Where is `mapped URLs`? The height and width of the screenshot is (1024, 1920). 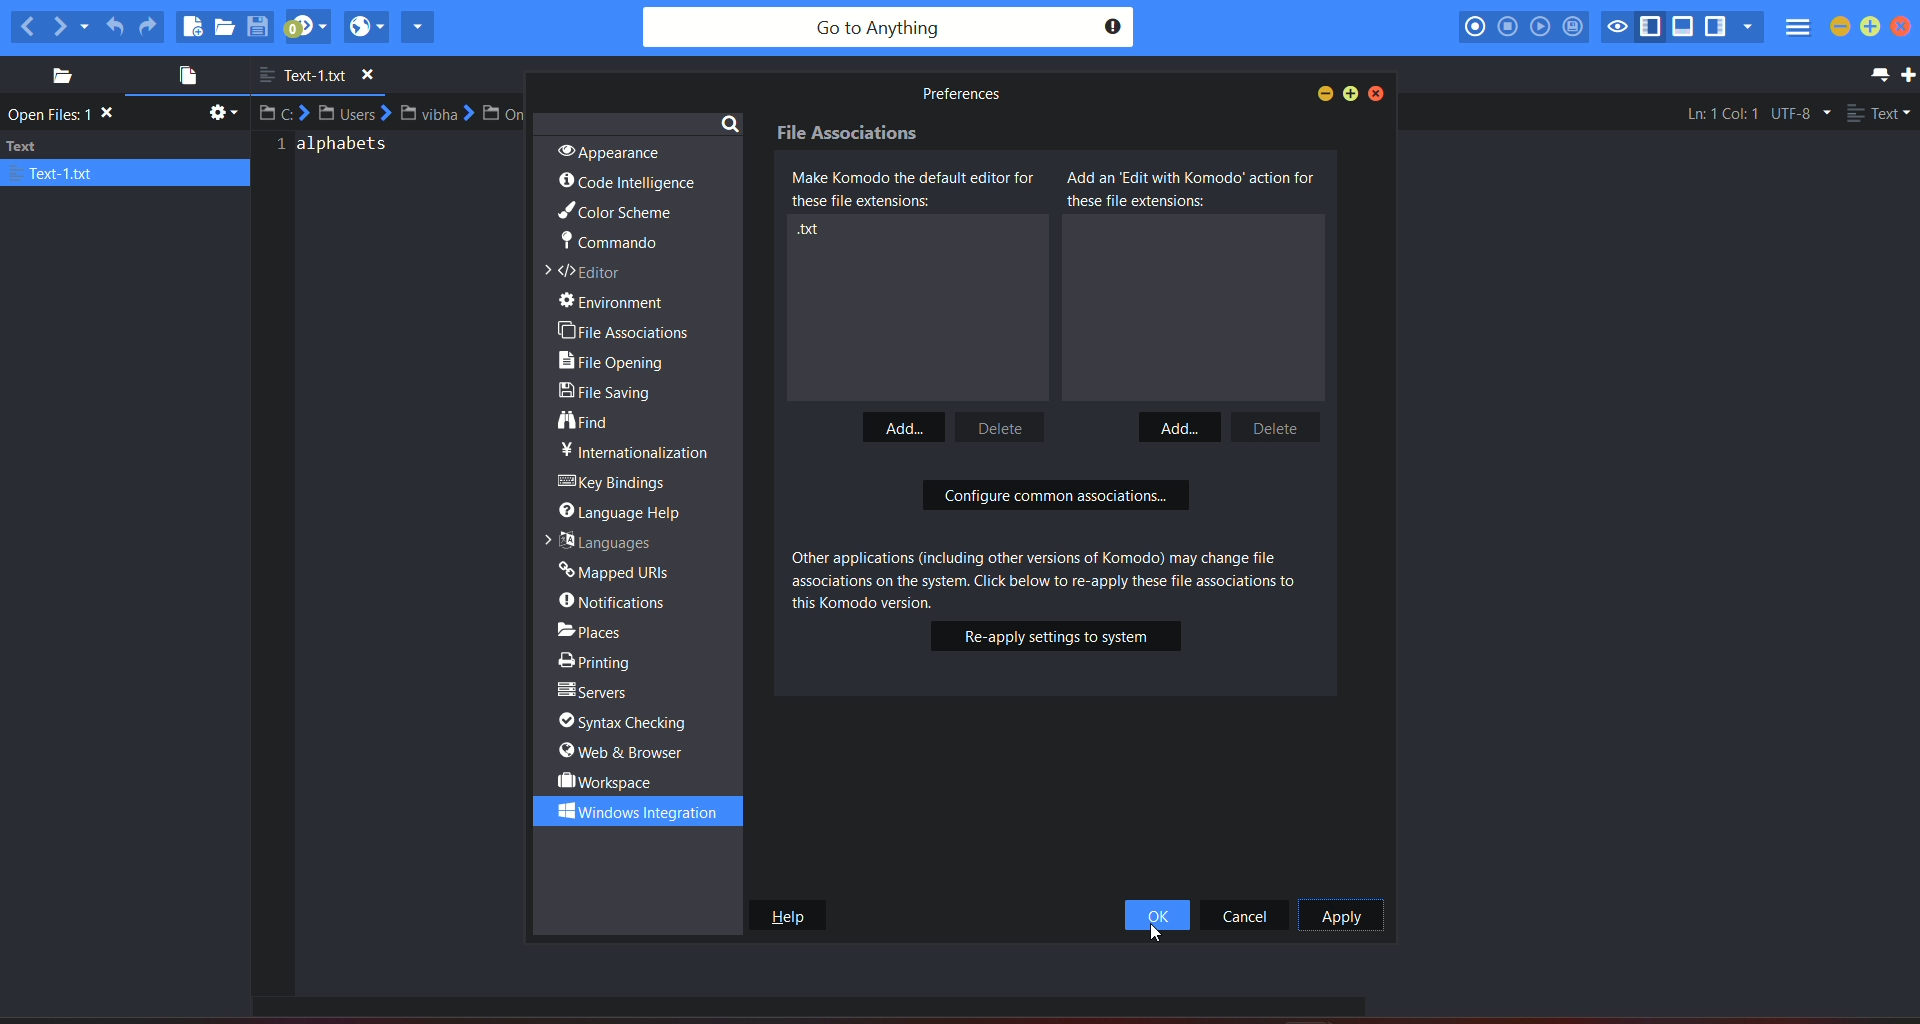
mapped URLs is located at coordinates (616, 569).